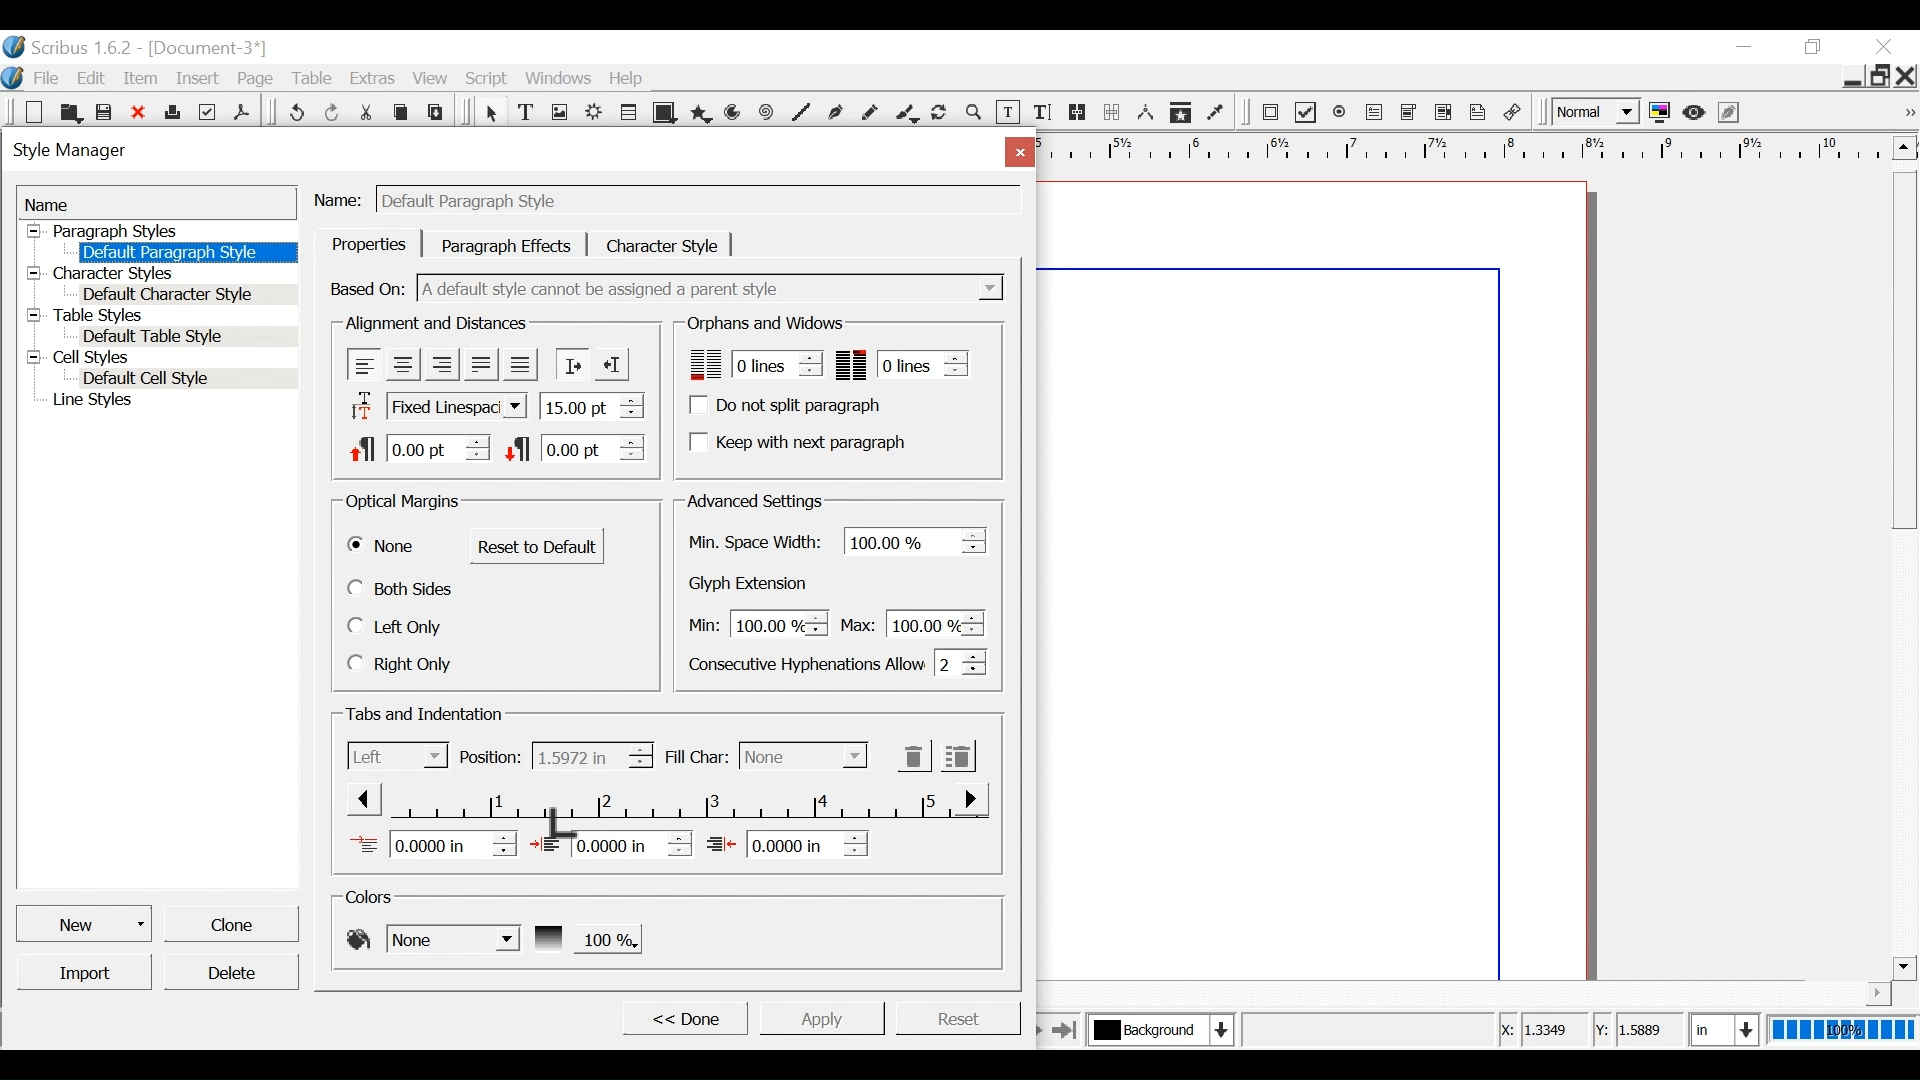 The image size is (1920, 1080). Describe the element at coordinates (334, 111) in the screenshot. I see `Redo` at that location.